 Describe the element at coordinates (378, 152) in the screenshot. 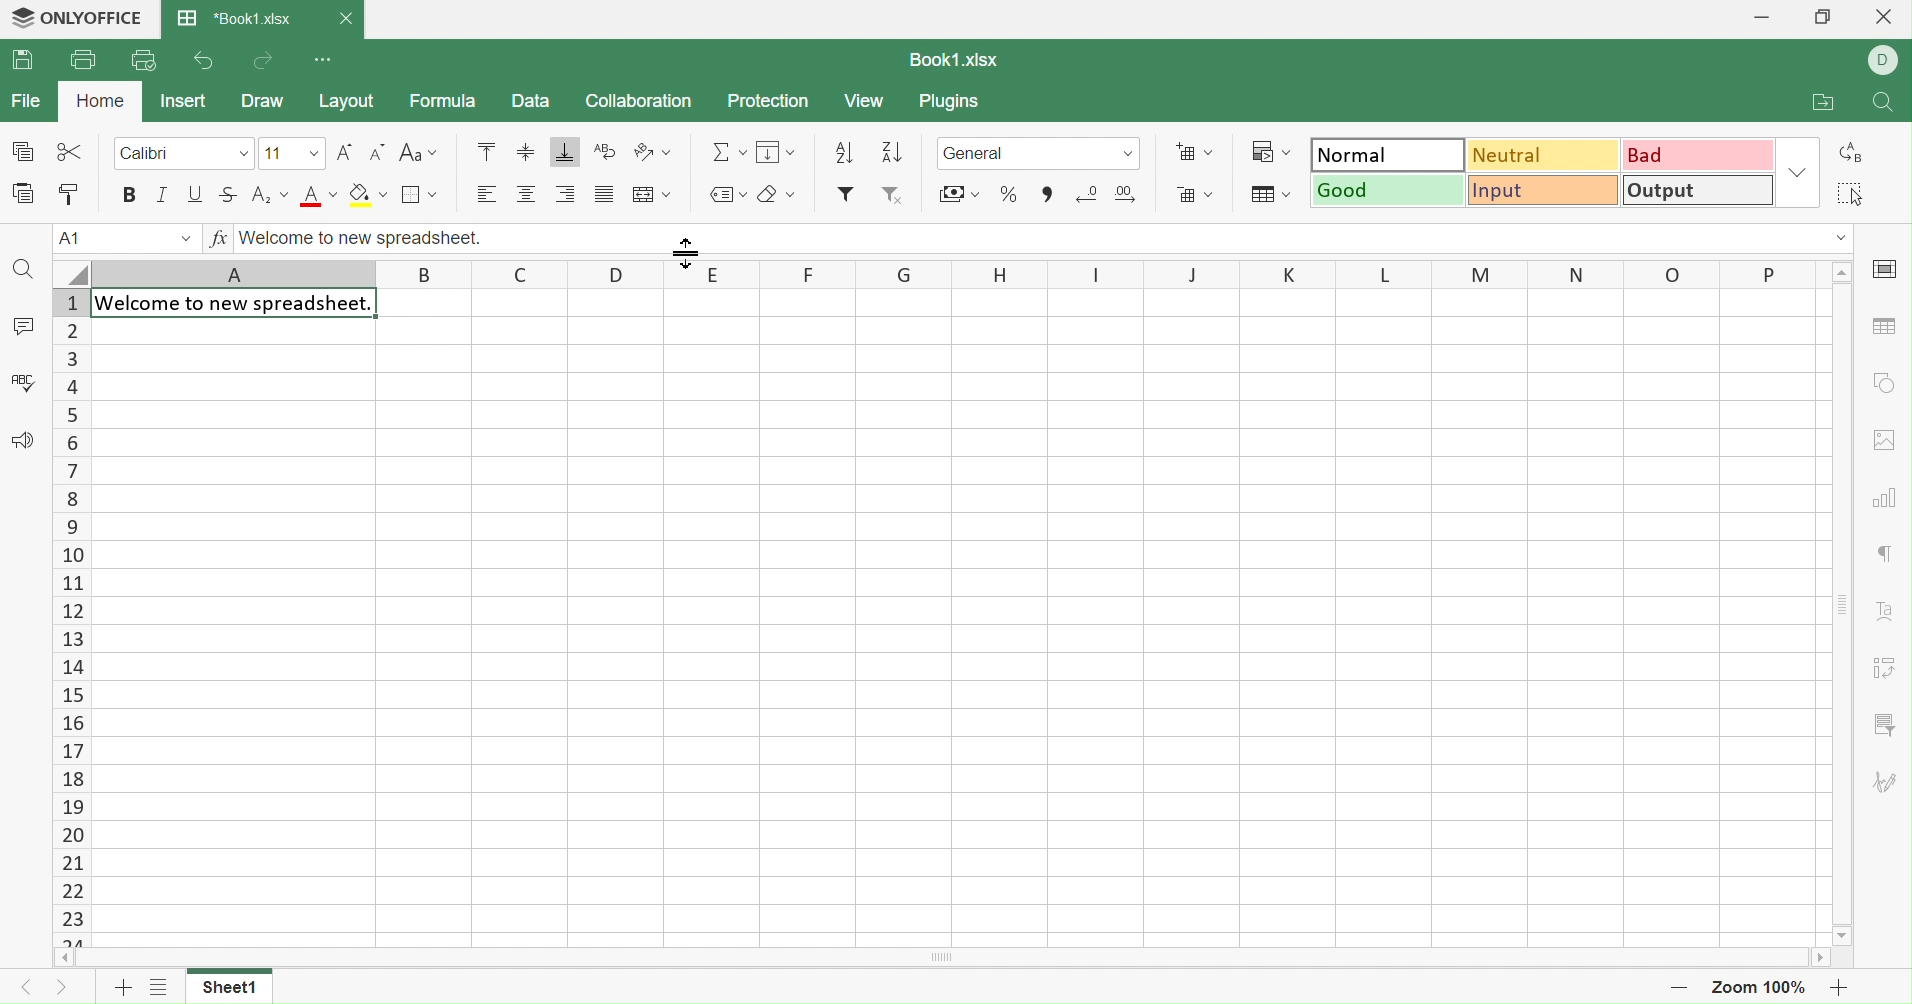

I see `Decrement font size` at that location.